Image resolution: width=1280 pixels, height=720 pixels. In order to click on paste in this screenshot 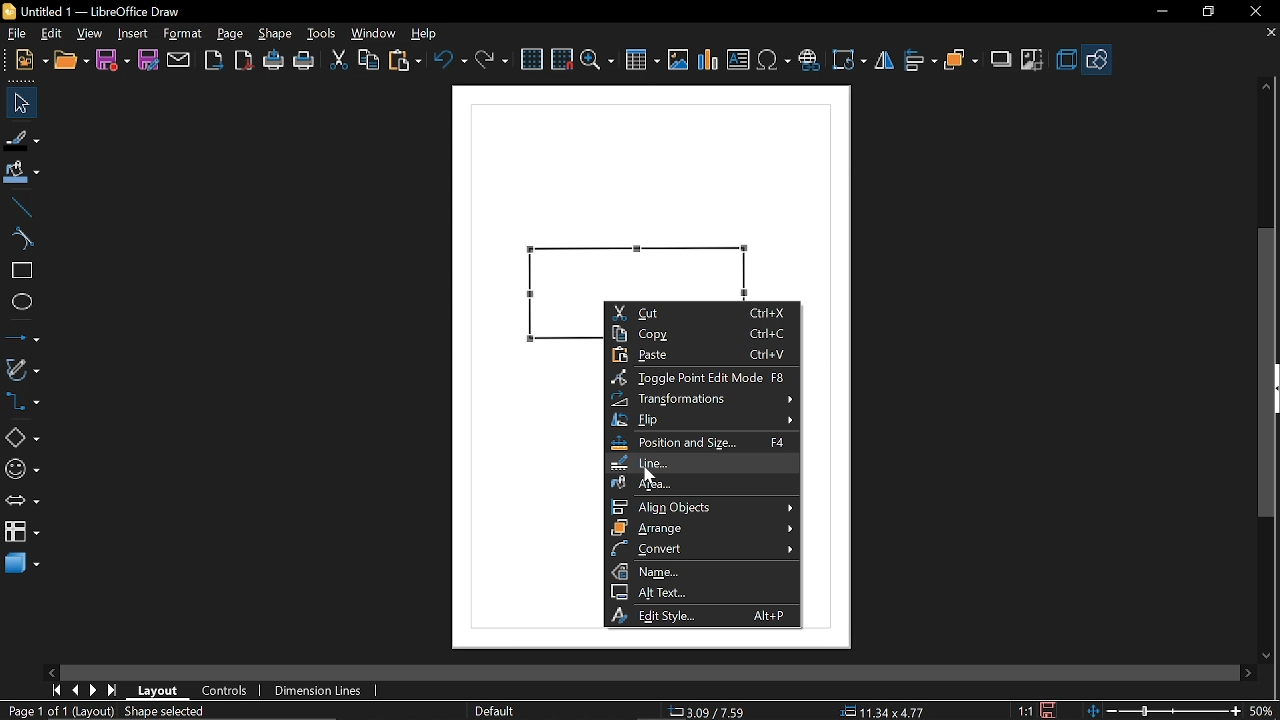, I will do `click(406, 61)`.